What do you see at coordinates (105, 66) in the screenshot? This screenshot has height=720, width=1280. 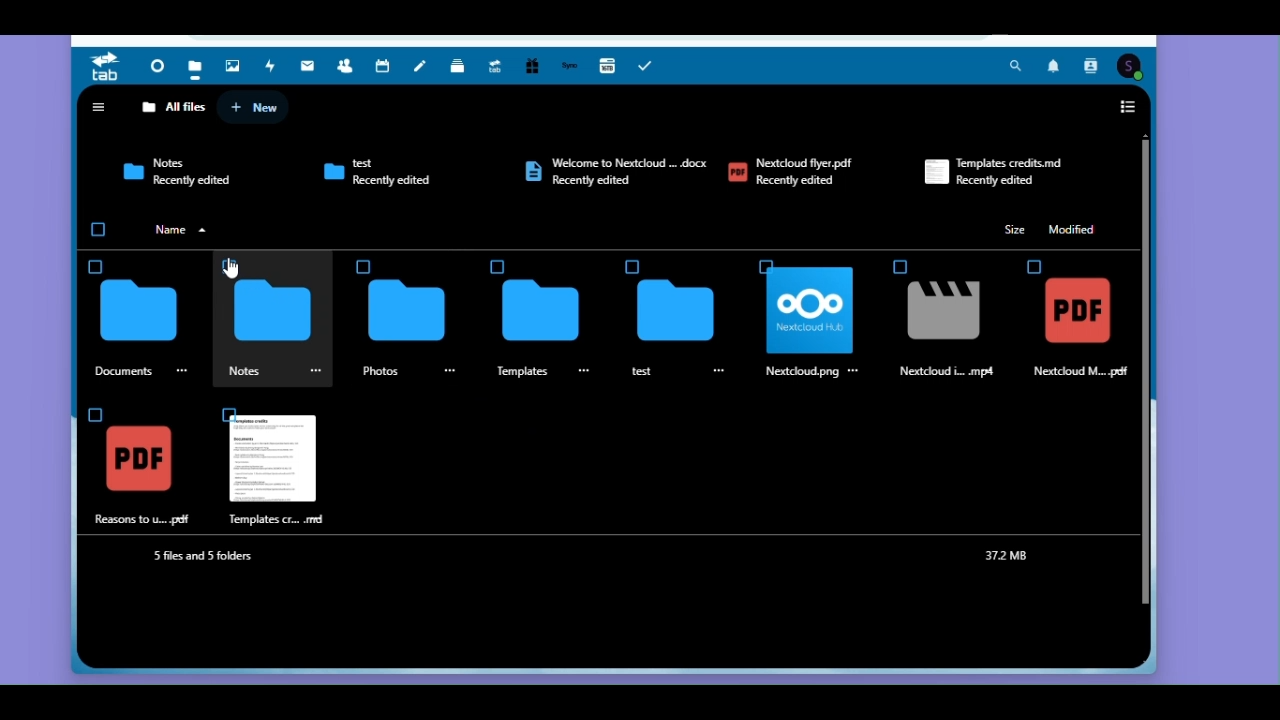 I see `Tab` at bounding box center [105, 66].